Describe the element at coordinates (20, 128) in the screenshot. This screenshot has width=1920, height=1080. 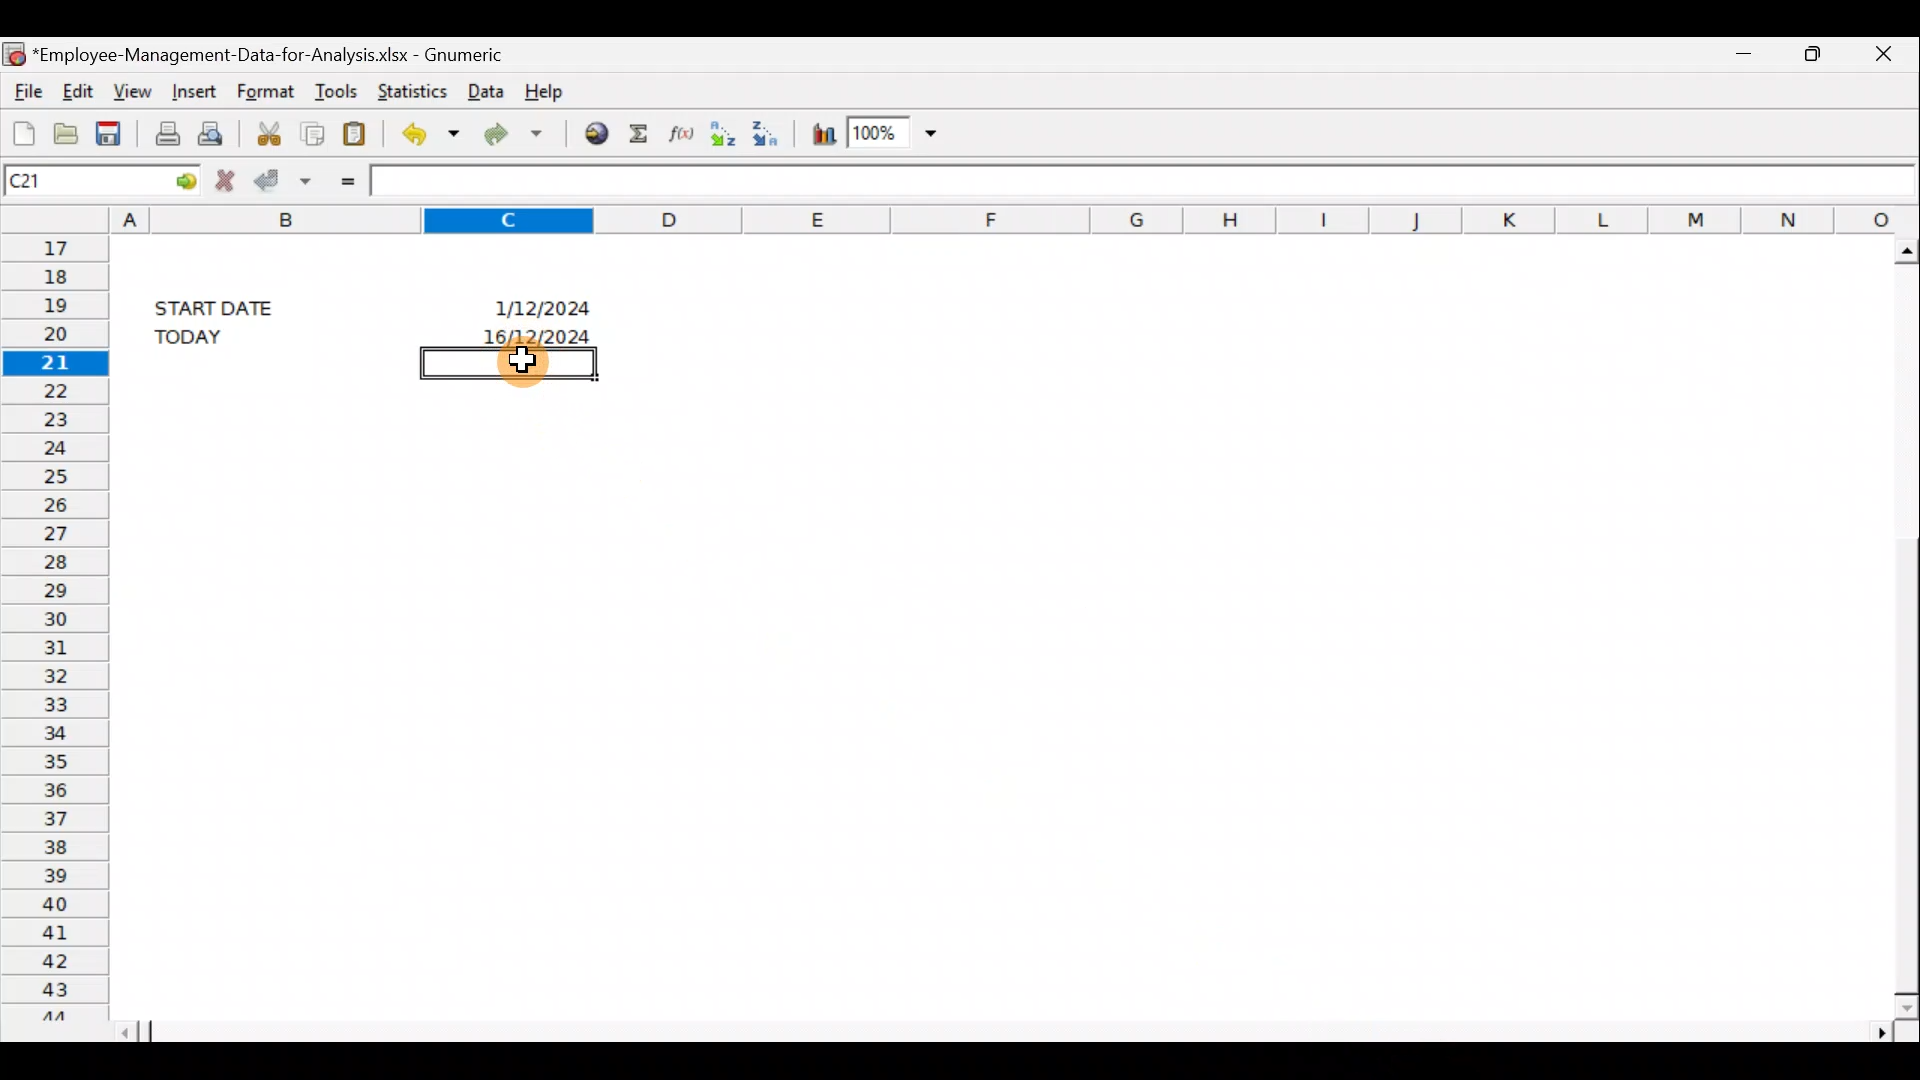
I see `Create a new workbook` at that location.